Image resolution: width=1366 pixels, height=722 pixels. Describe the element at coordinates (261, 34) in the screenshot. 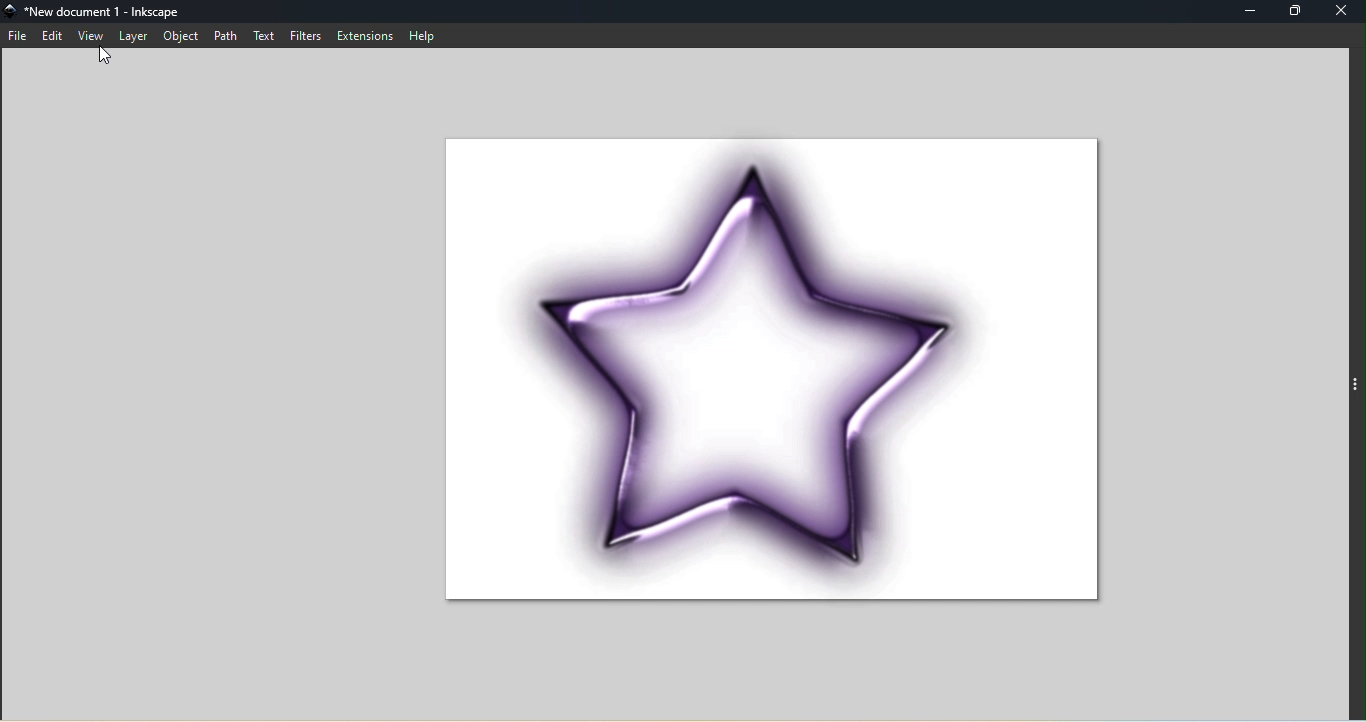

I see `Text` at that location.